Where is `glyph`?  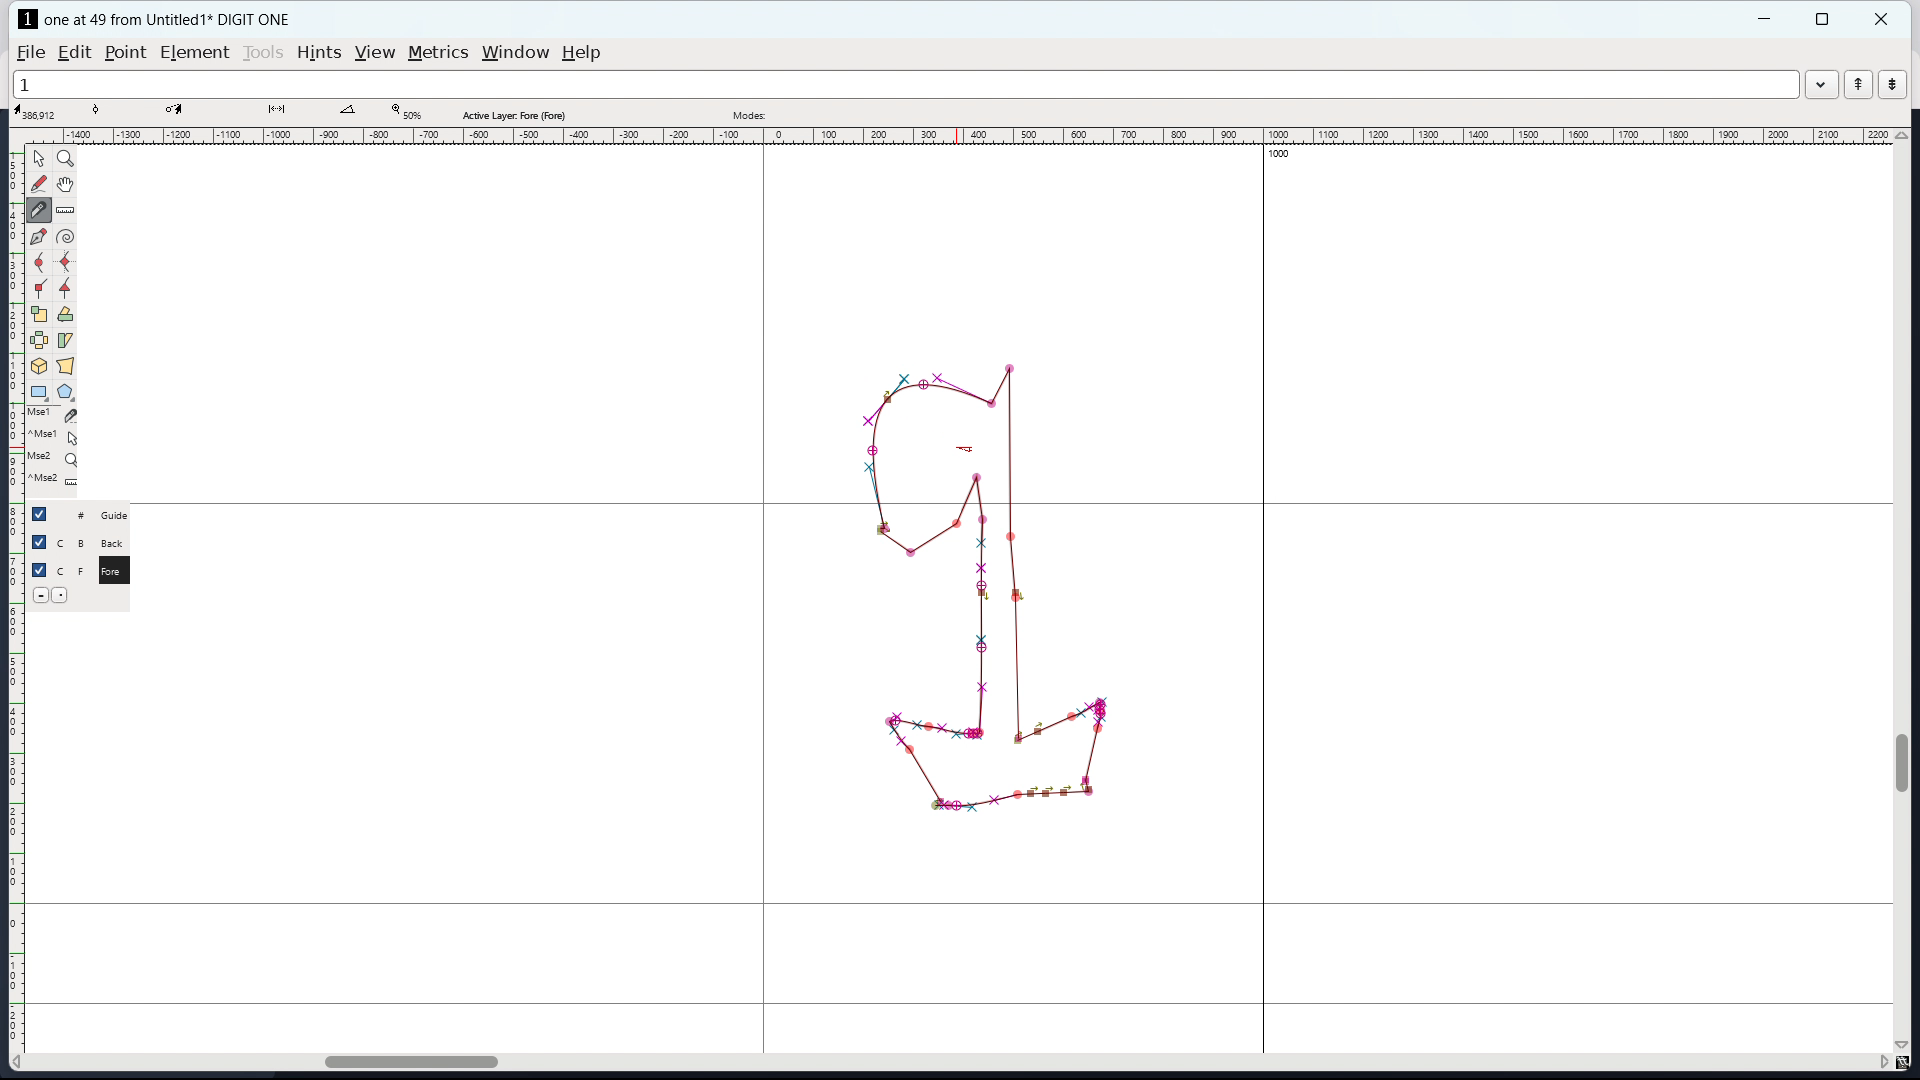
glyph is located at coordinates (988, 639).